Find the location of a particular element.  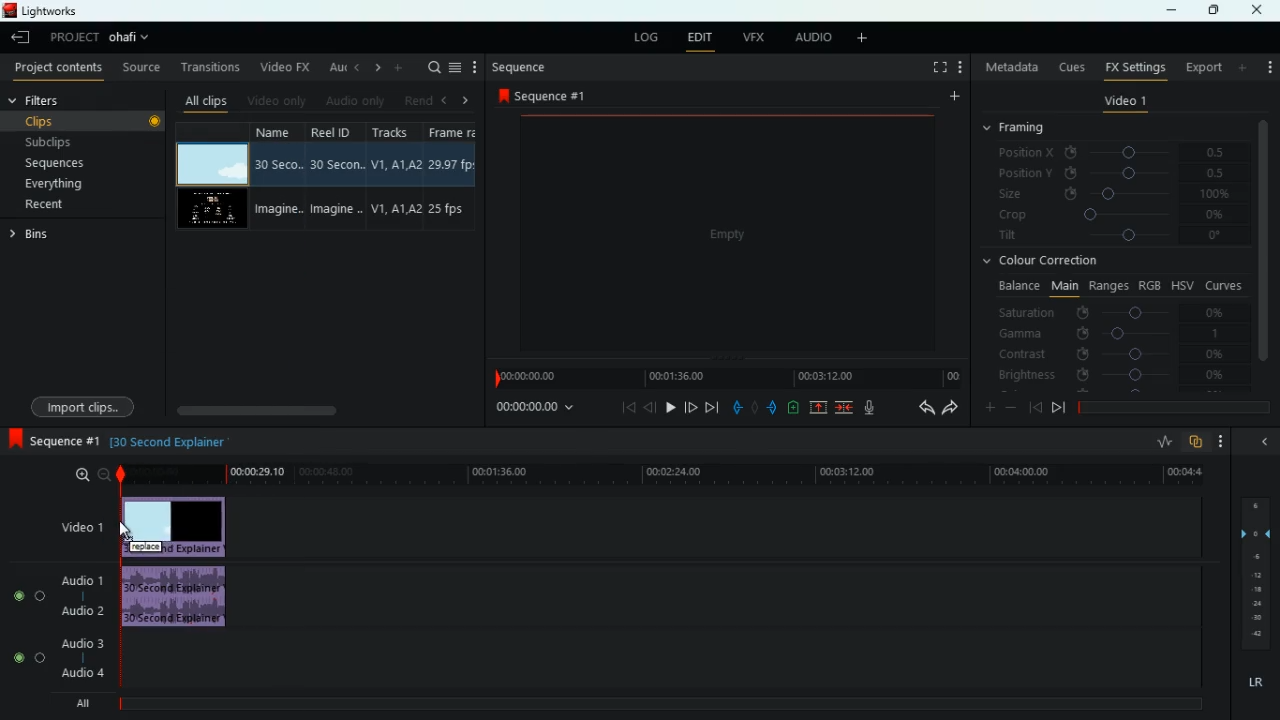

position y is located at coordinates (1115, 173).